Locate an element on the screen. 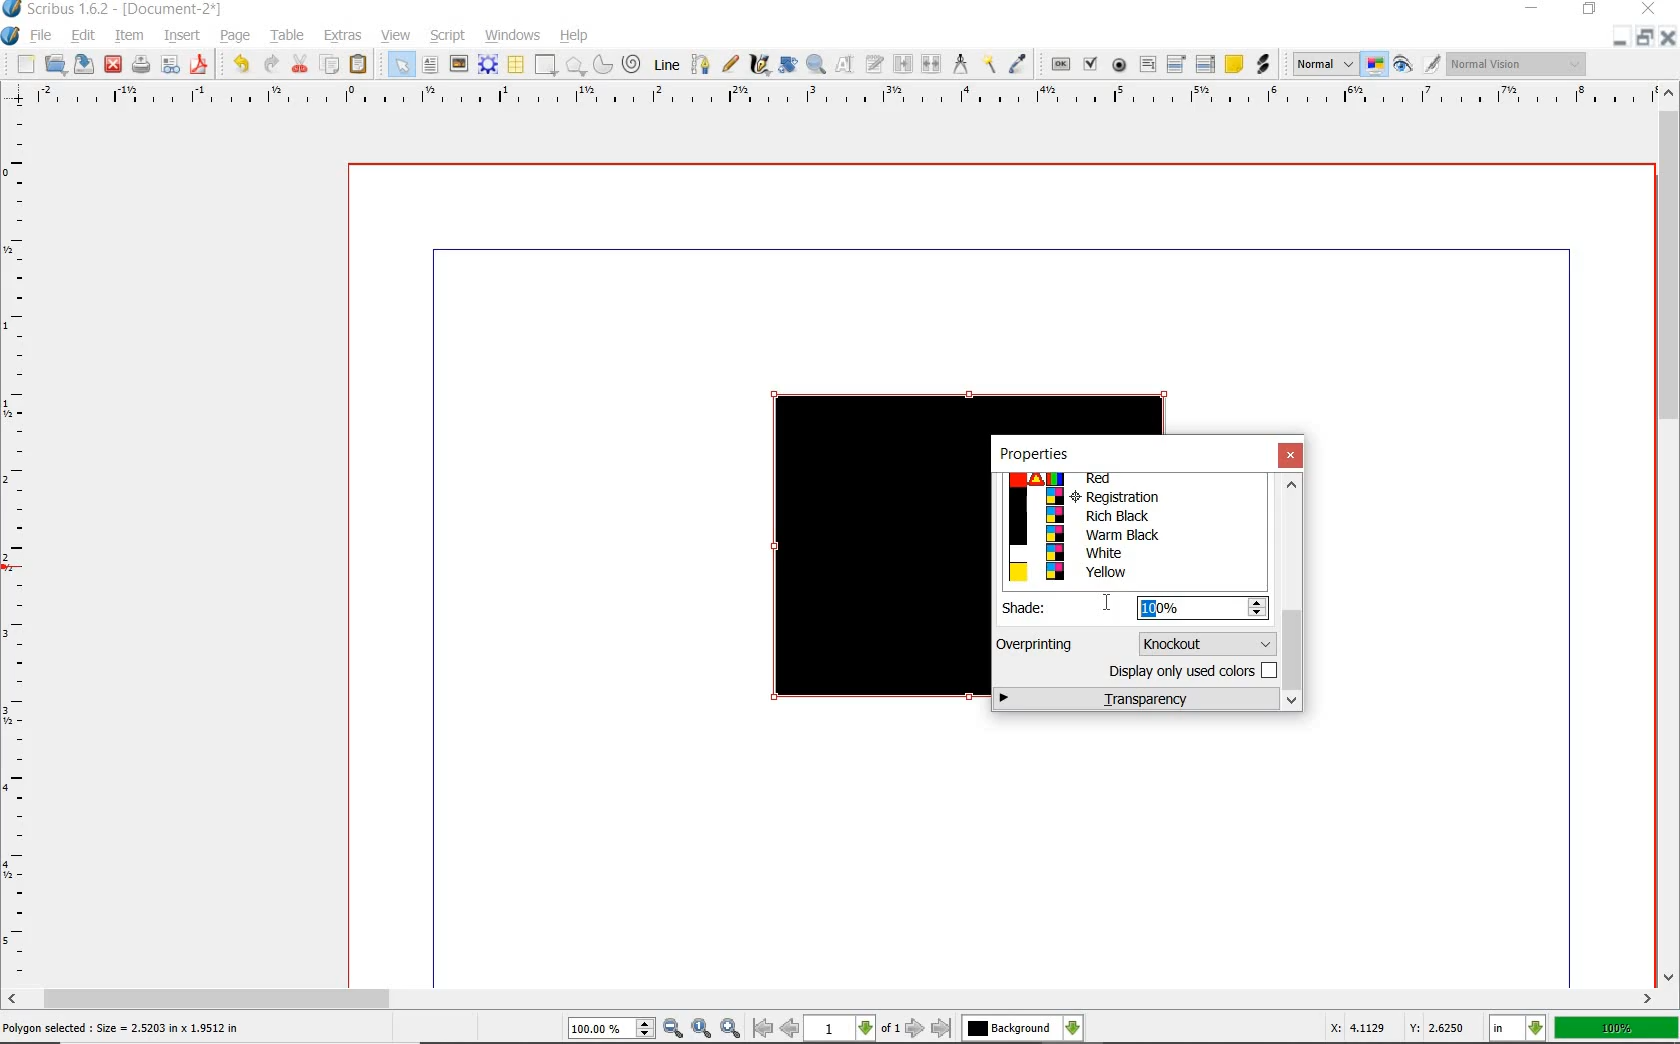 The height and width of the screenshot is (1044, 1680). redo is located at coordinates (270, 65).